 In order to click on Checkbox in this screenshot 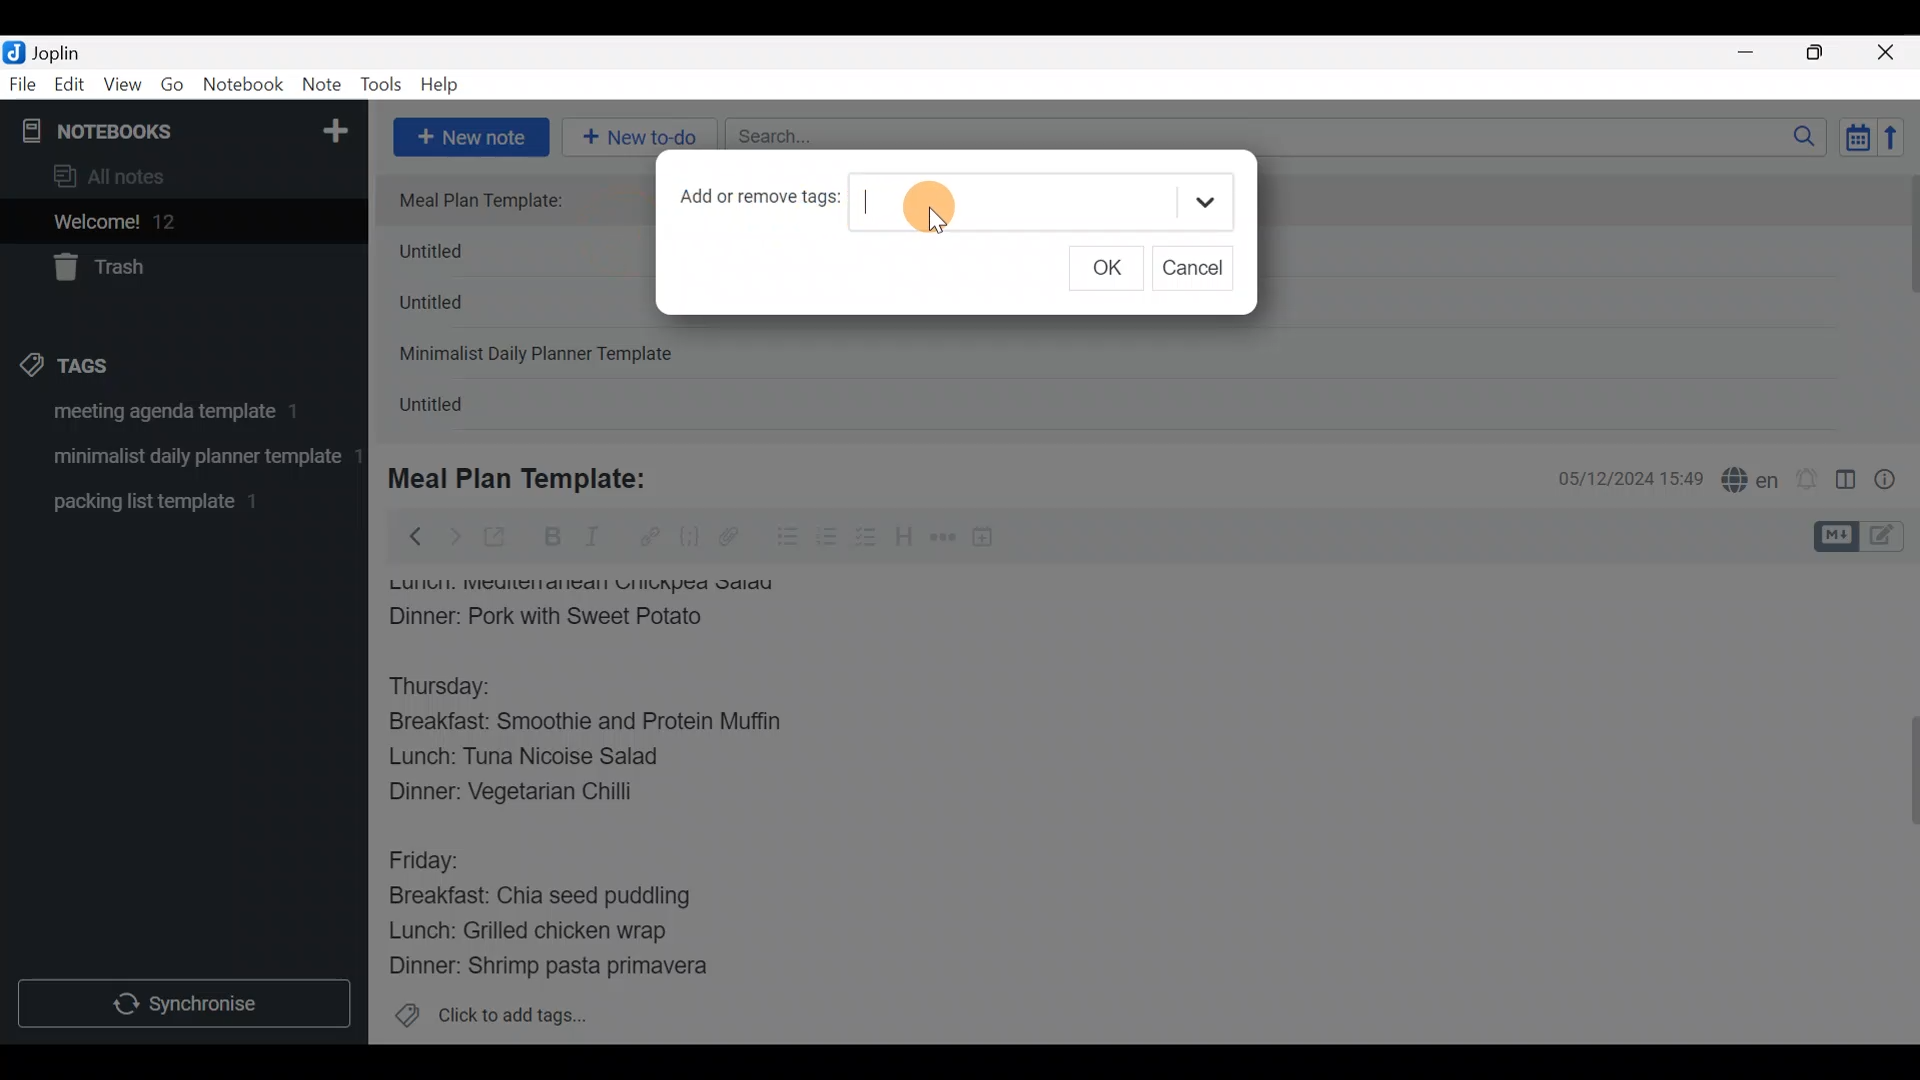, I will do `click(868, 539)`.